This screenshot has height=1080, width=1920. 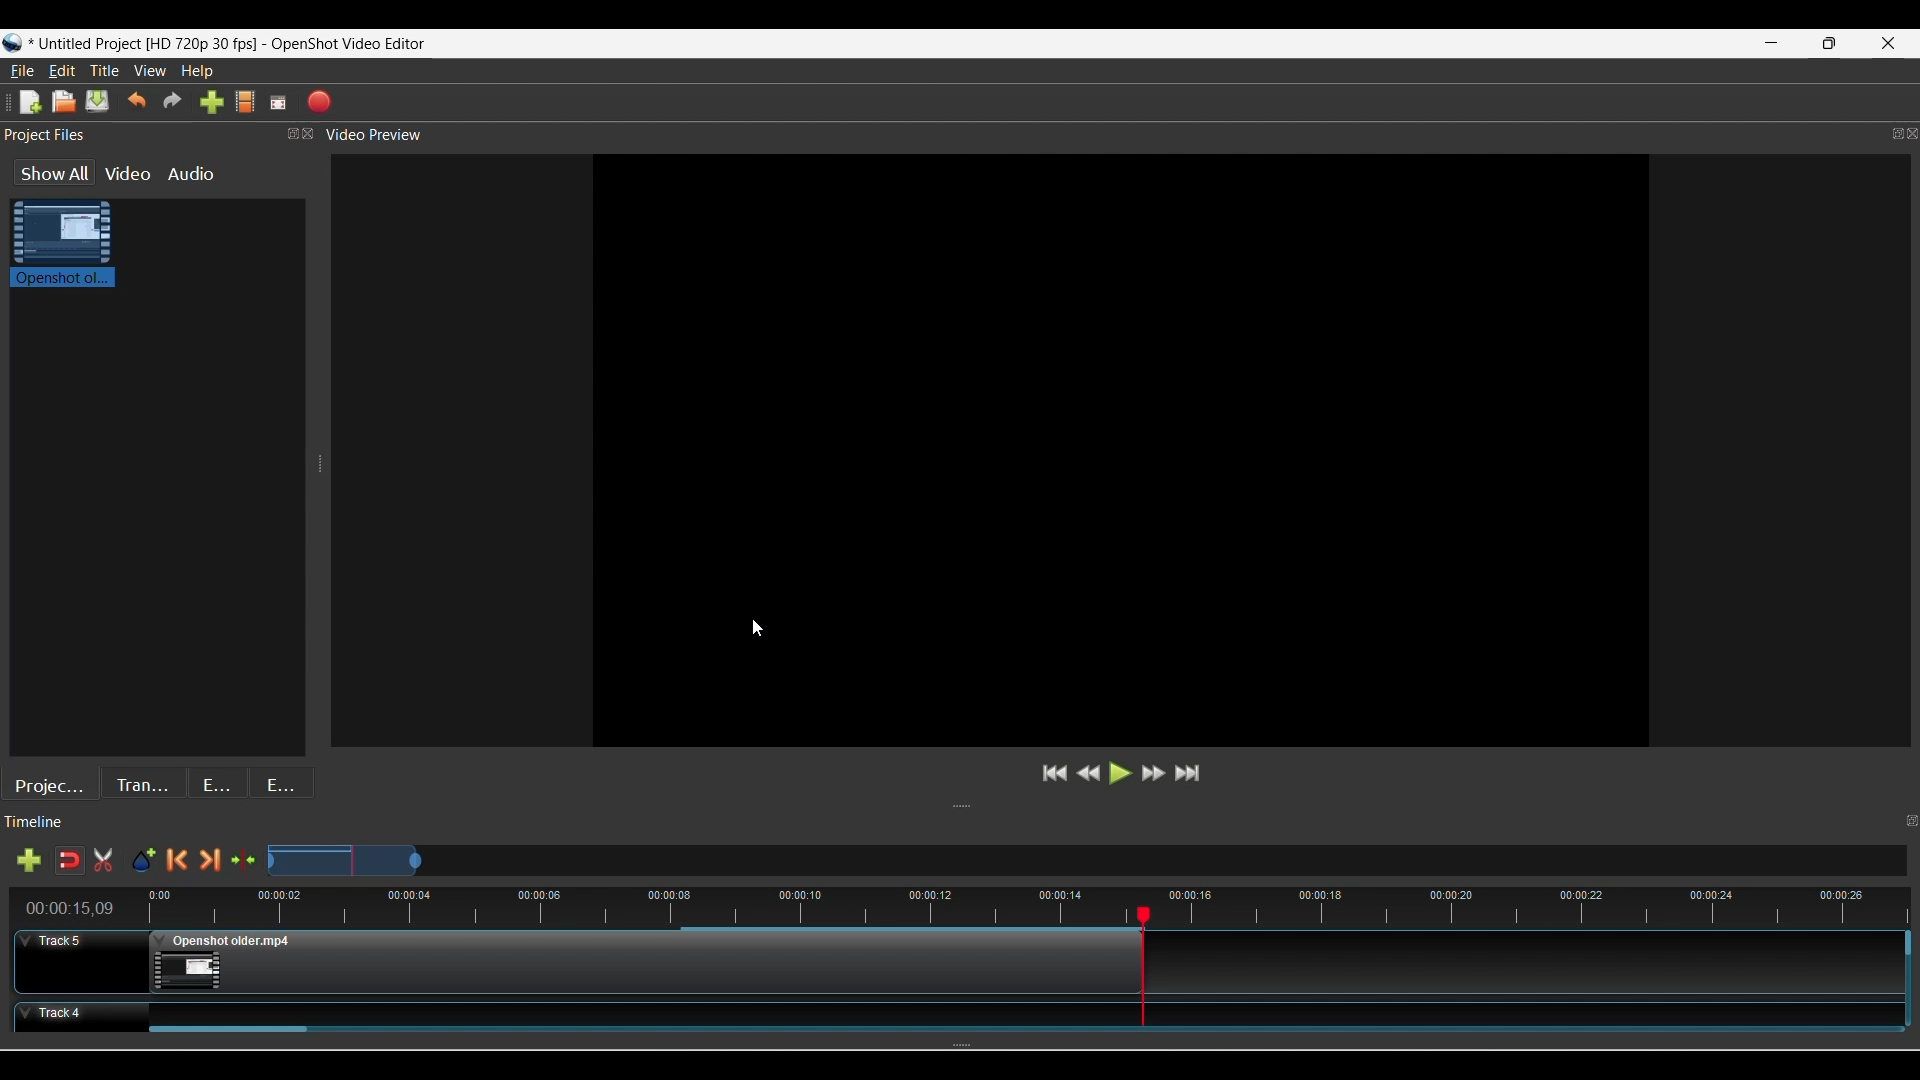 What do you see at coordinates (758, 629) in the screenshot?
I see `Cursor position unchanged after saving project` at bounding box center [758, 629].